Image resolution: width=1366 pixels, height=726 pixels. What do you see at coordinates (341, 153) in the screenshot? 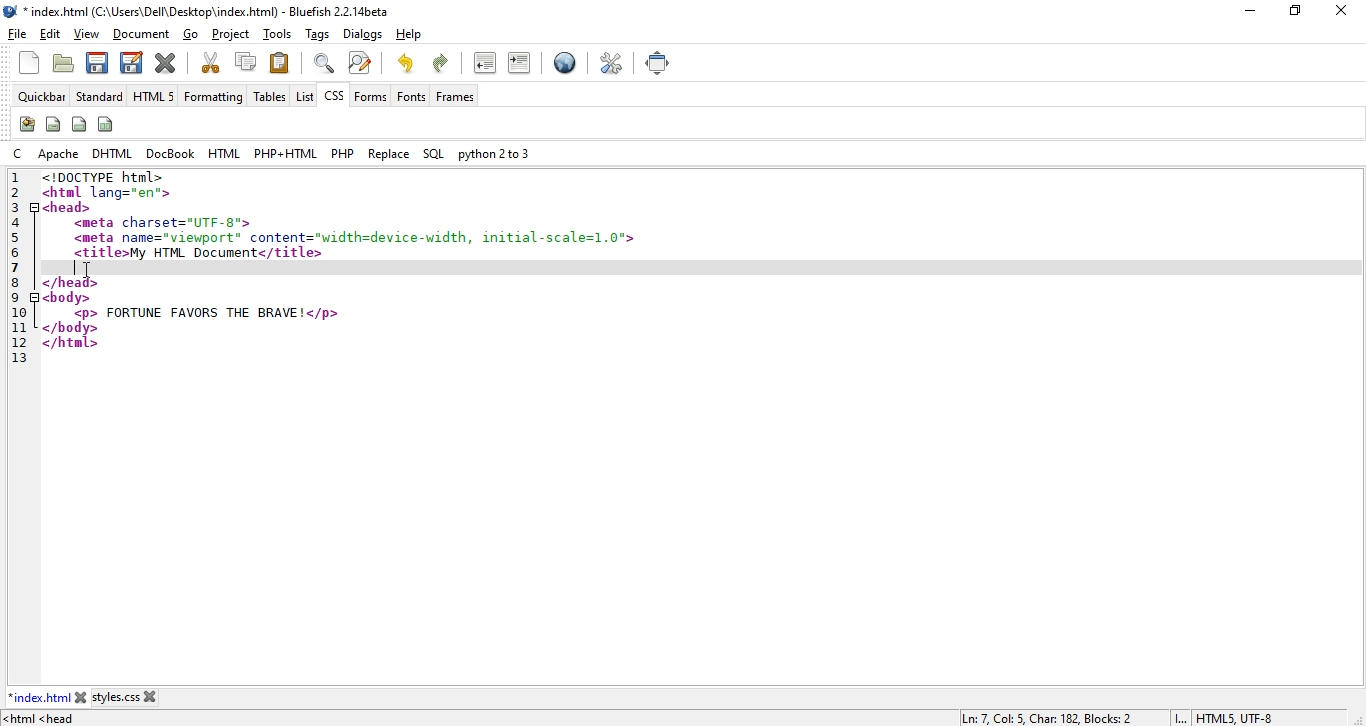
I see `php` at bounding box center [341, 153].